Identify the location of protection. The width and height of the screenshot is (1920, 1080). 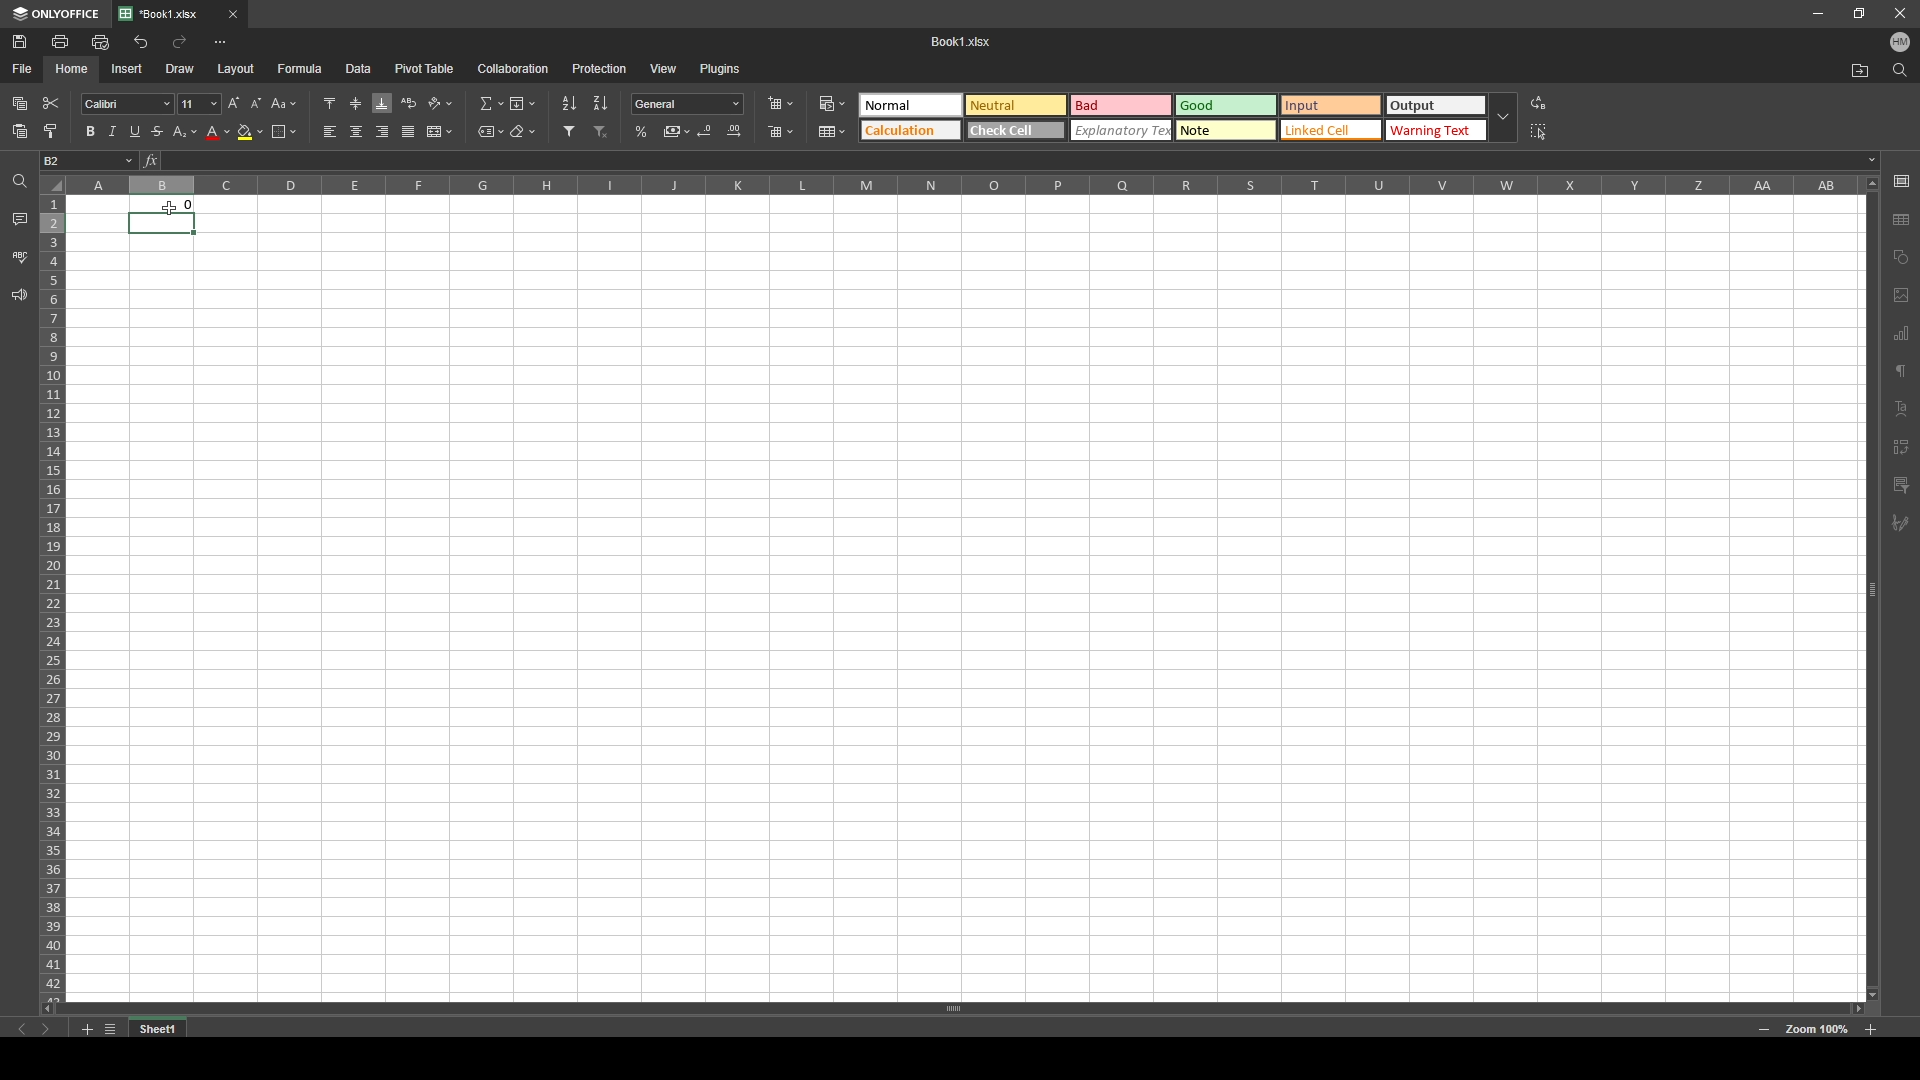
(600, 68).